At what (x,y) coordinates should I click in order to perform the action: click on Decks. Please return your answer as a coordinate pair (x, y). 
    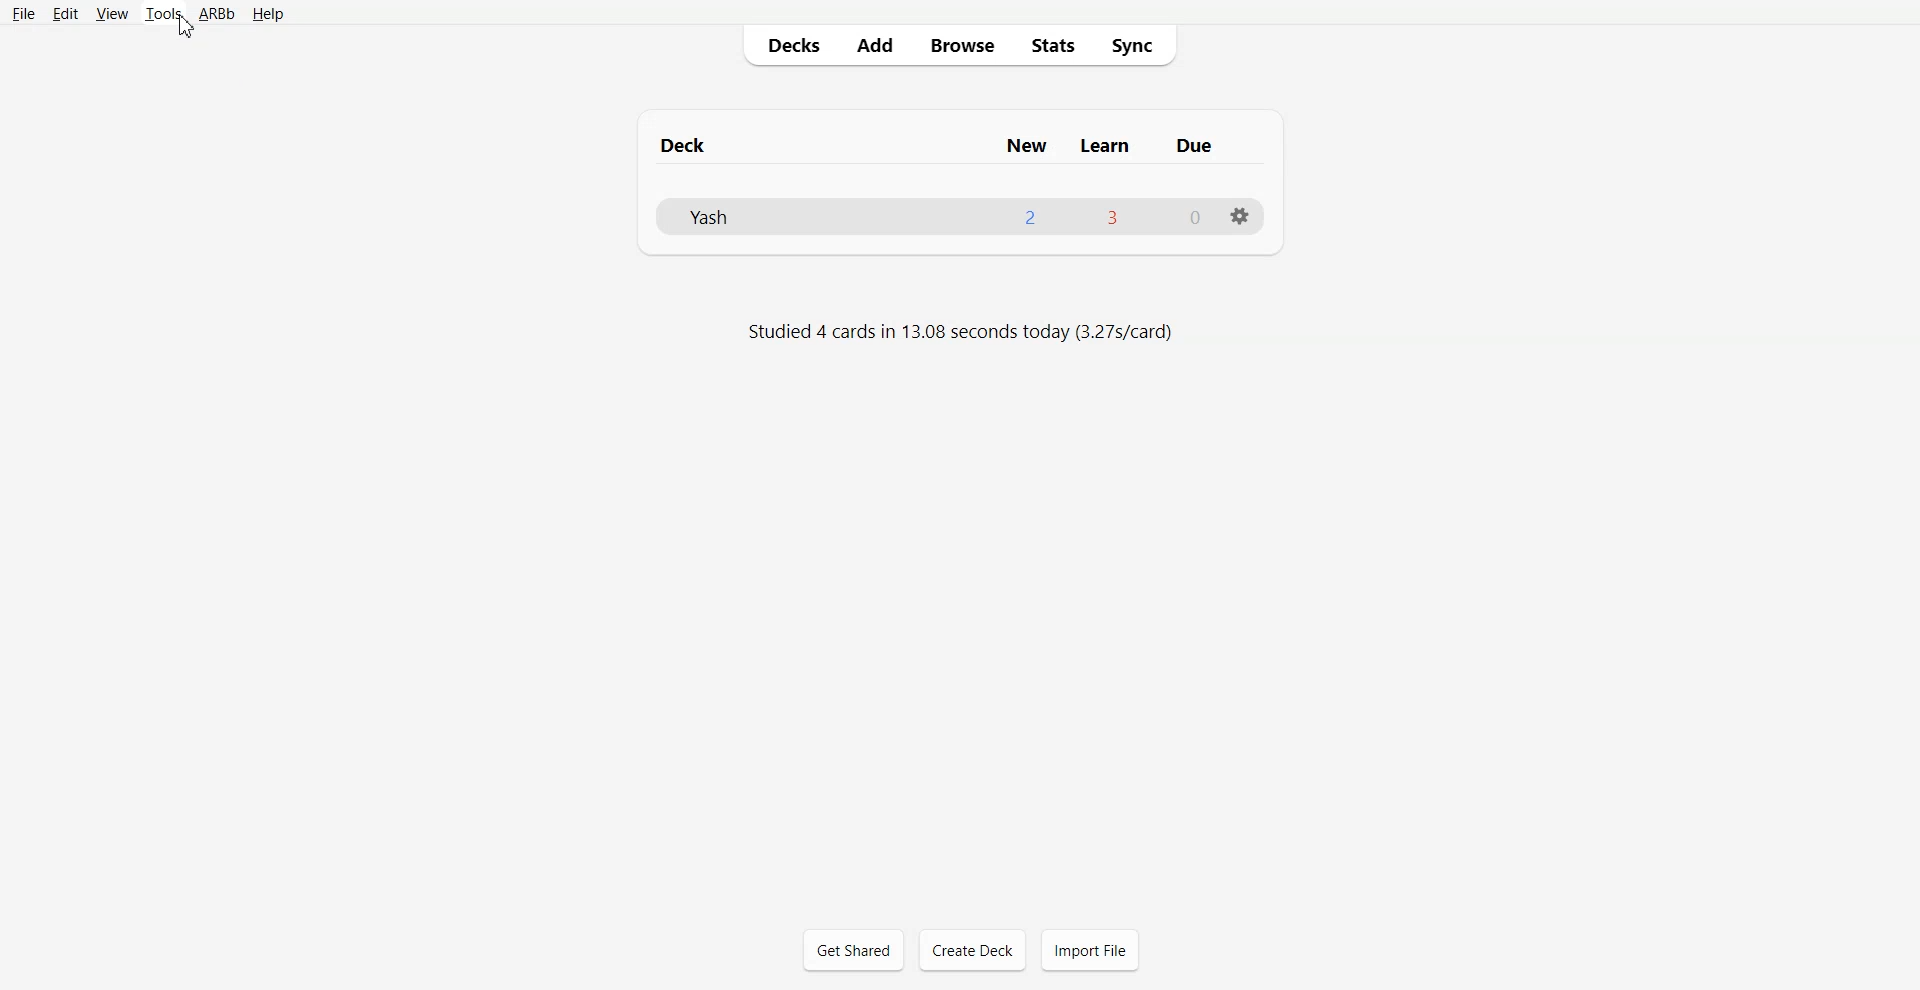
    Looking at the image, I should click on (789, 45).